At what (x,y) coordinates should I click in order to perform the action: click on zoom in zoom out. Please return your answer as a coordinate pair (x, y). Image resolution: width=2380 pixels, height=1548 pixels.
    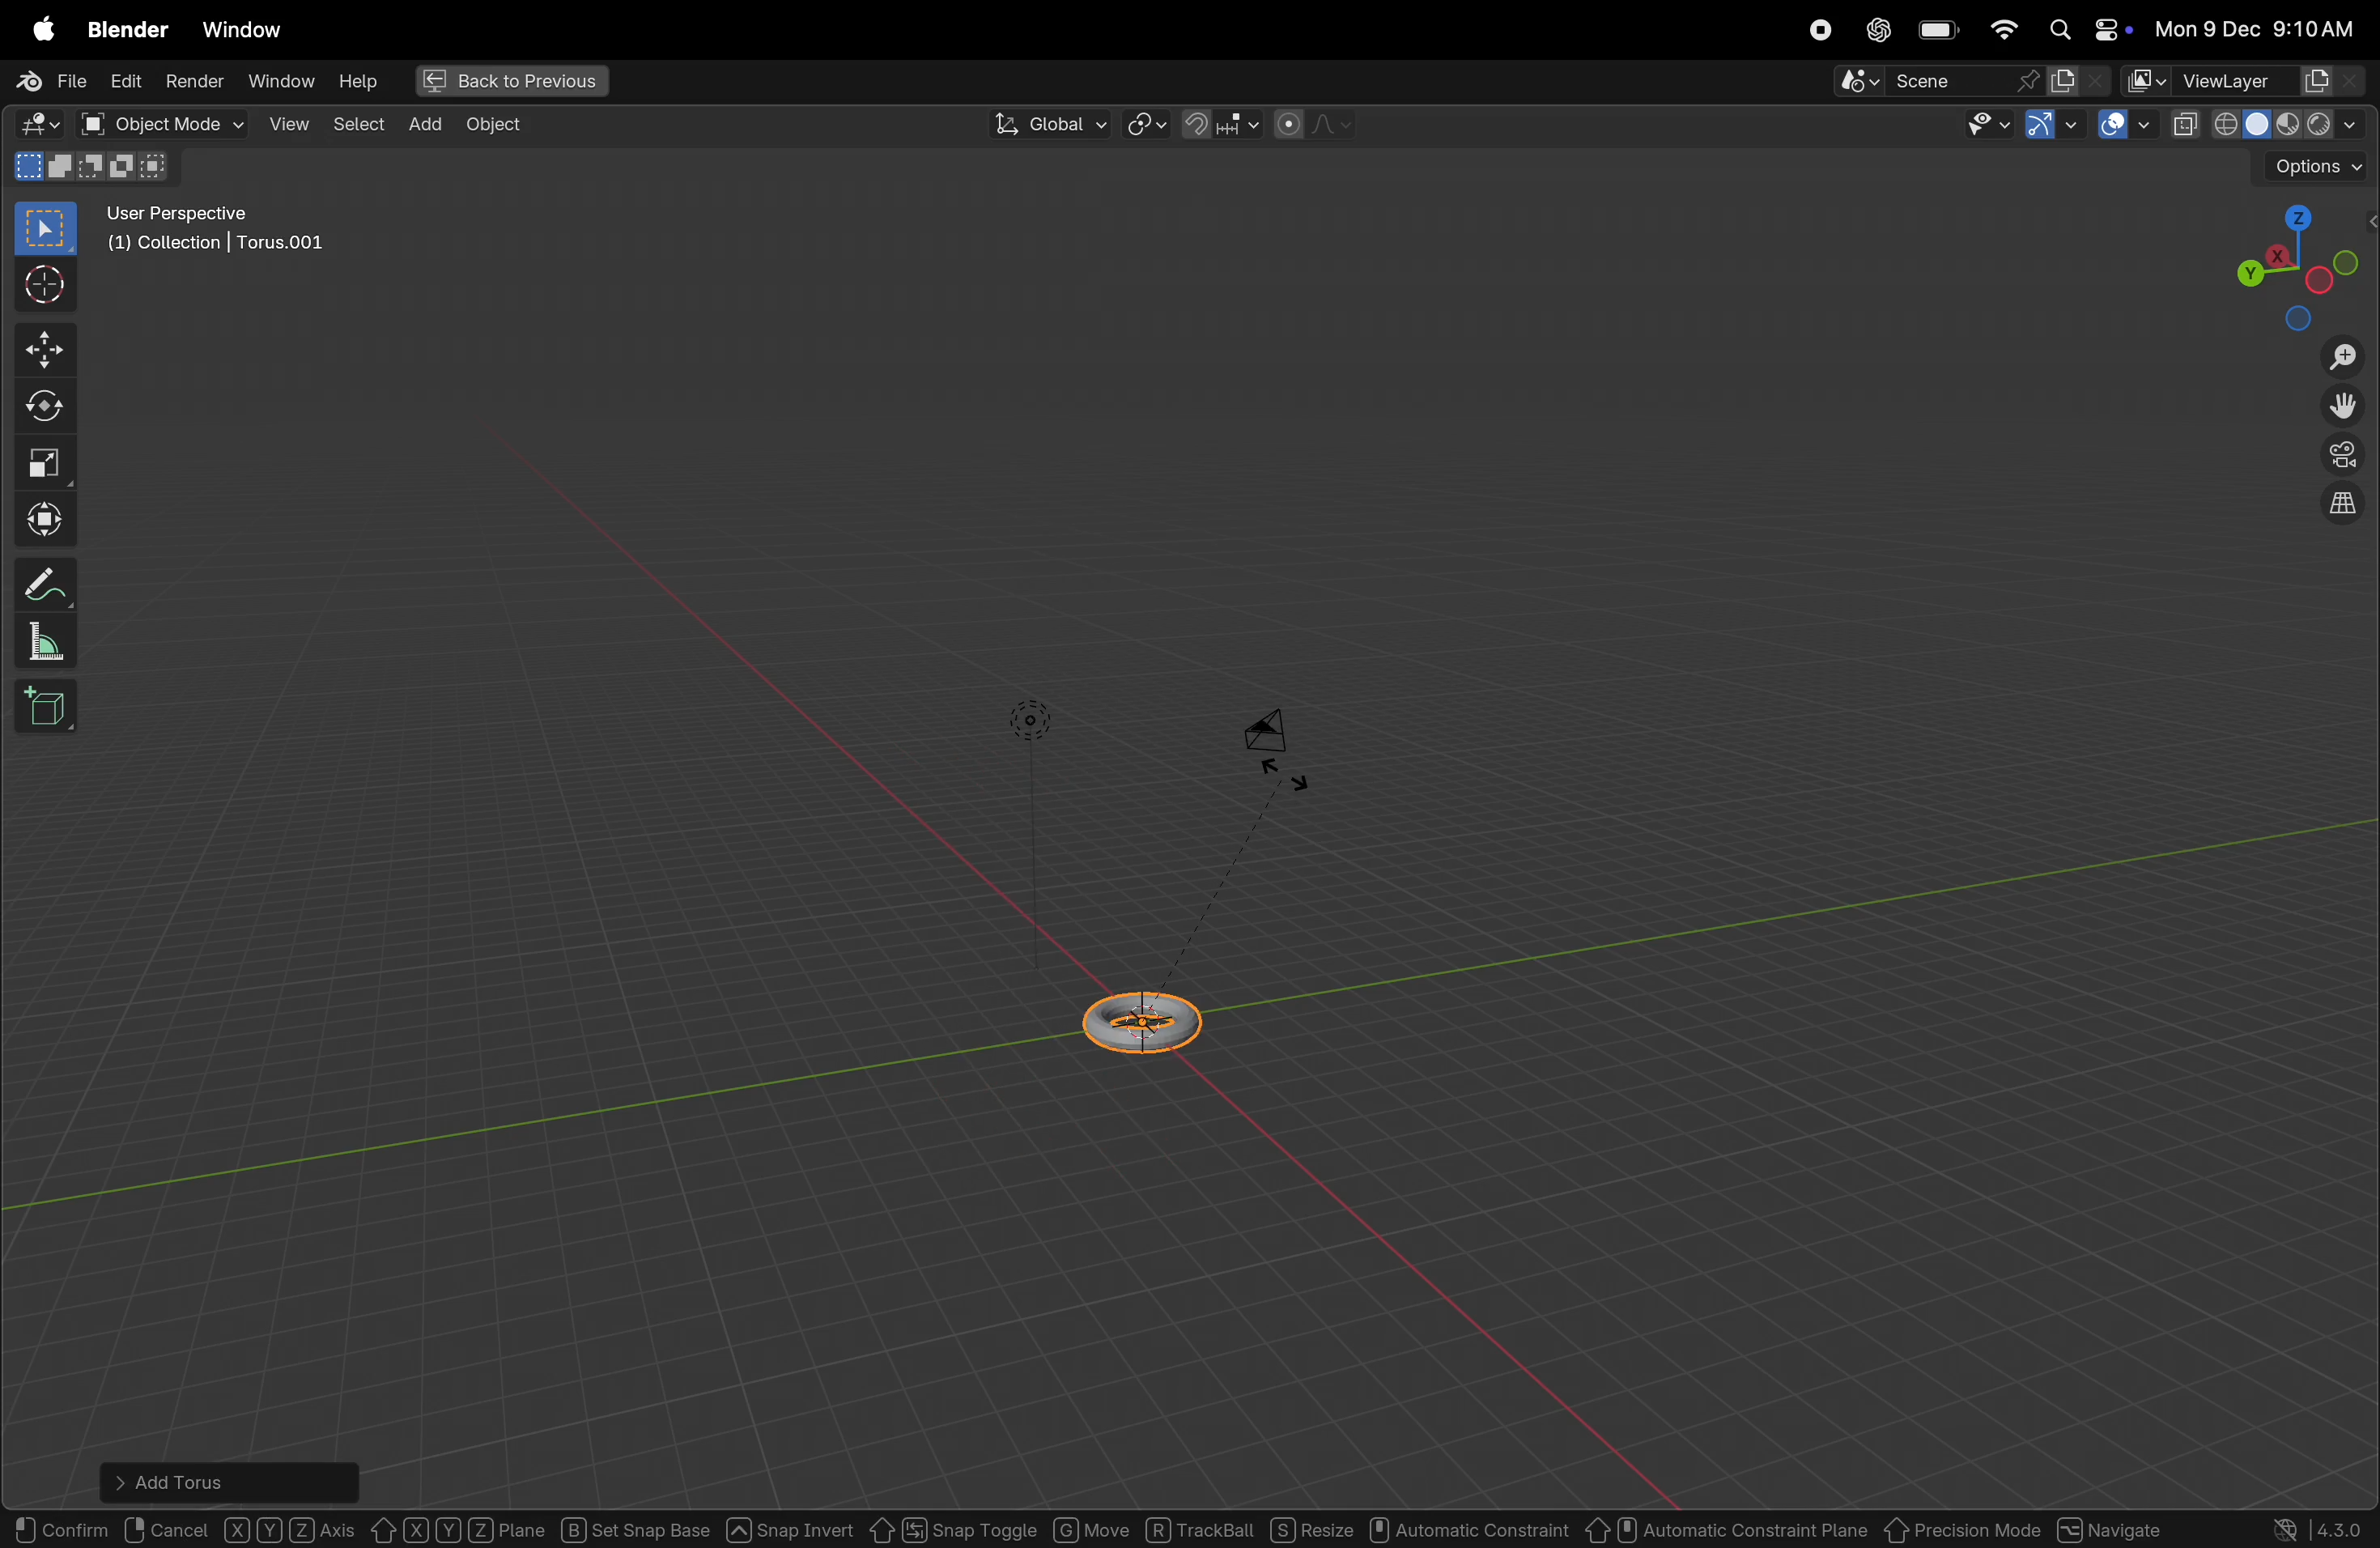
    Looking at the image, I should click on (2349, 357).